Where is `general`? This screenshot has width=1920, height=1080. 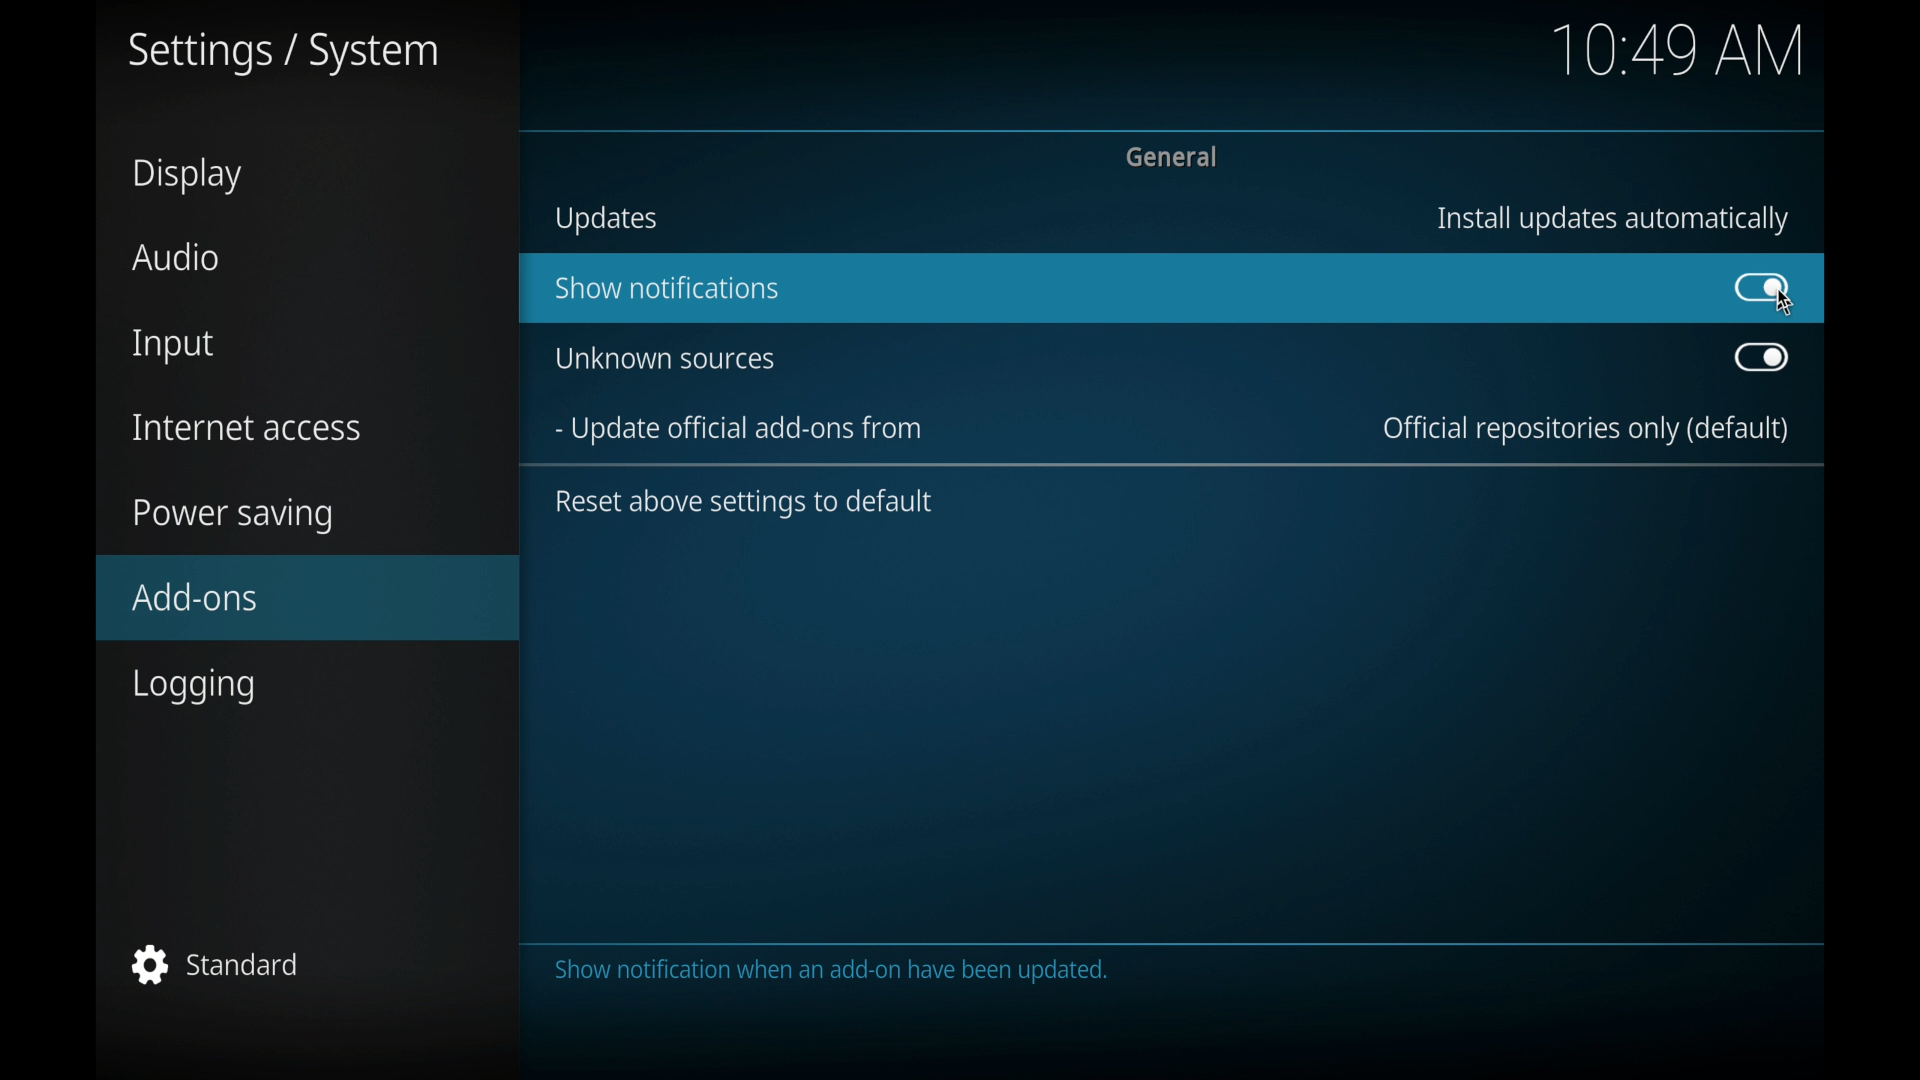 general is located at coordinates (1175, 157).